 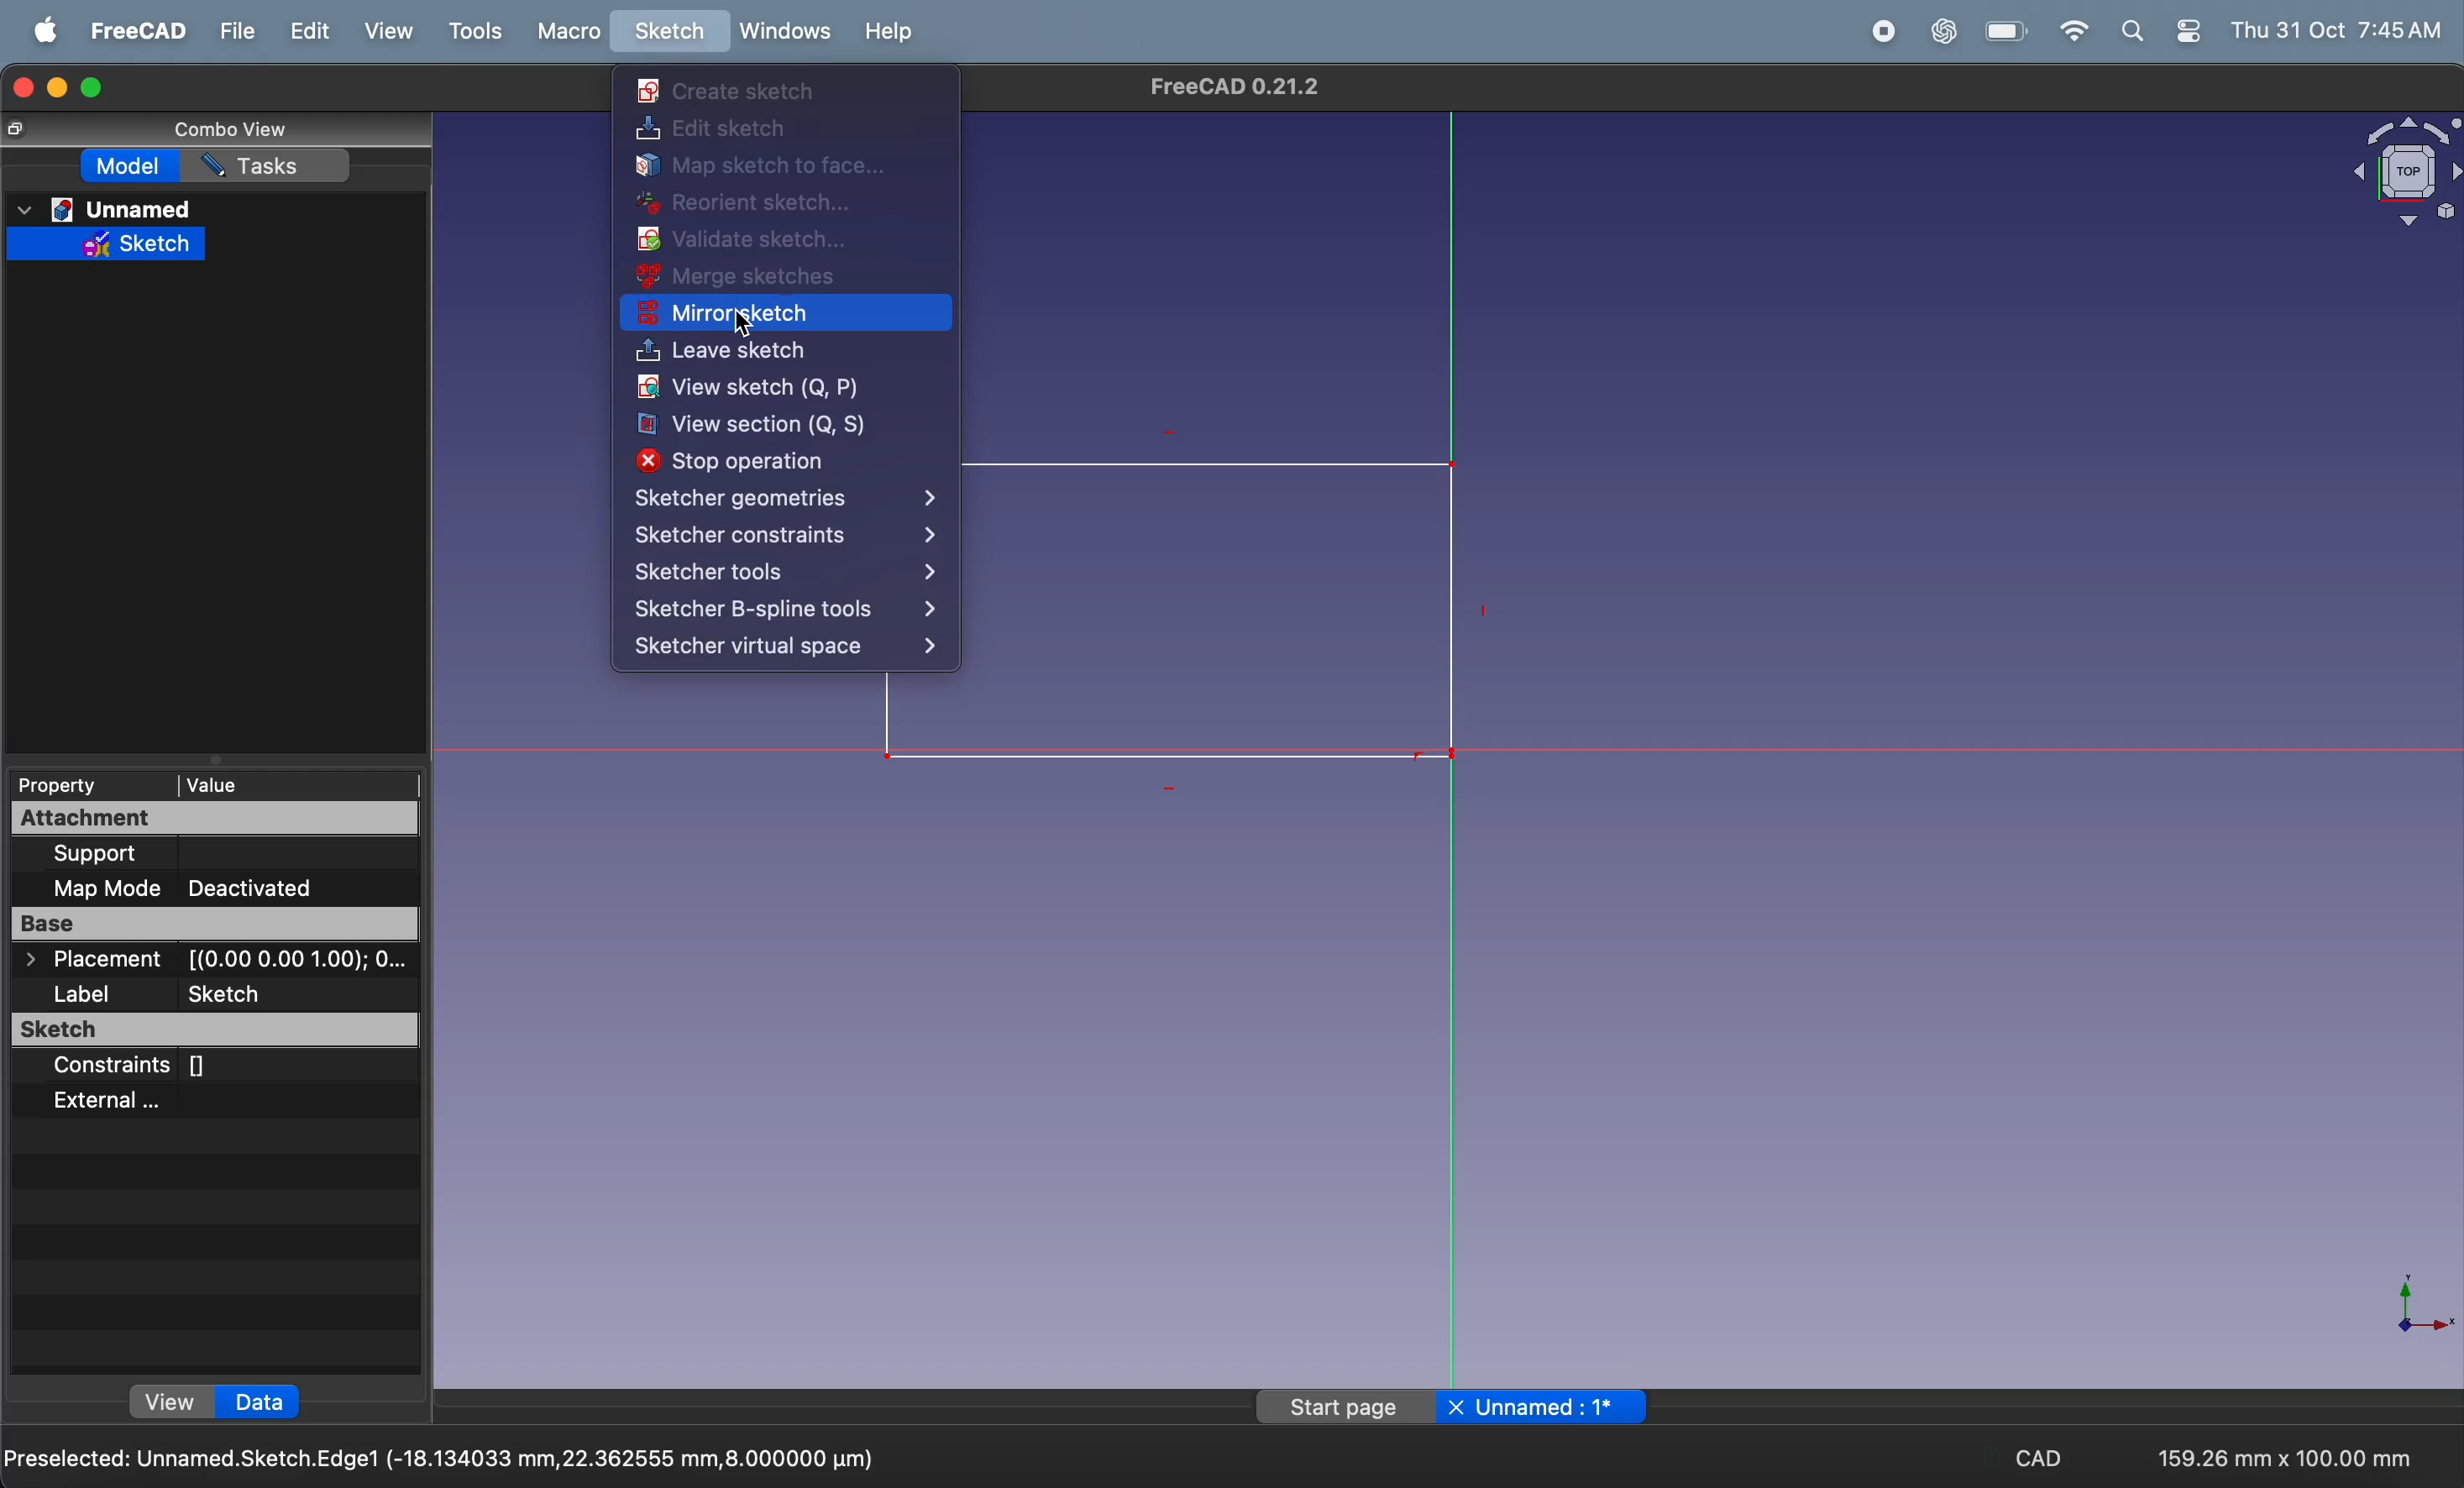 What do you see at coordinates (2070, 31) in the screenshot?
I see `wifi` at bounding box center [2070, 31].